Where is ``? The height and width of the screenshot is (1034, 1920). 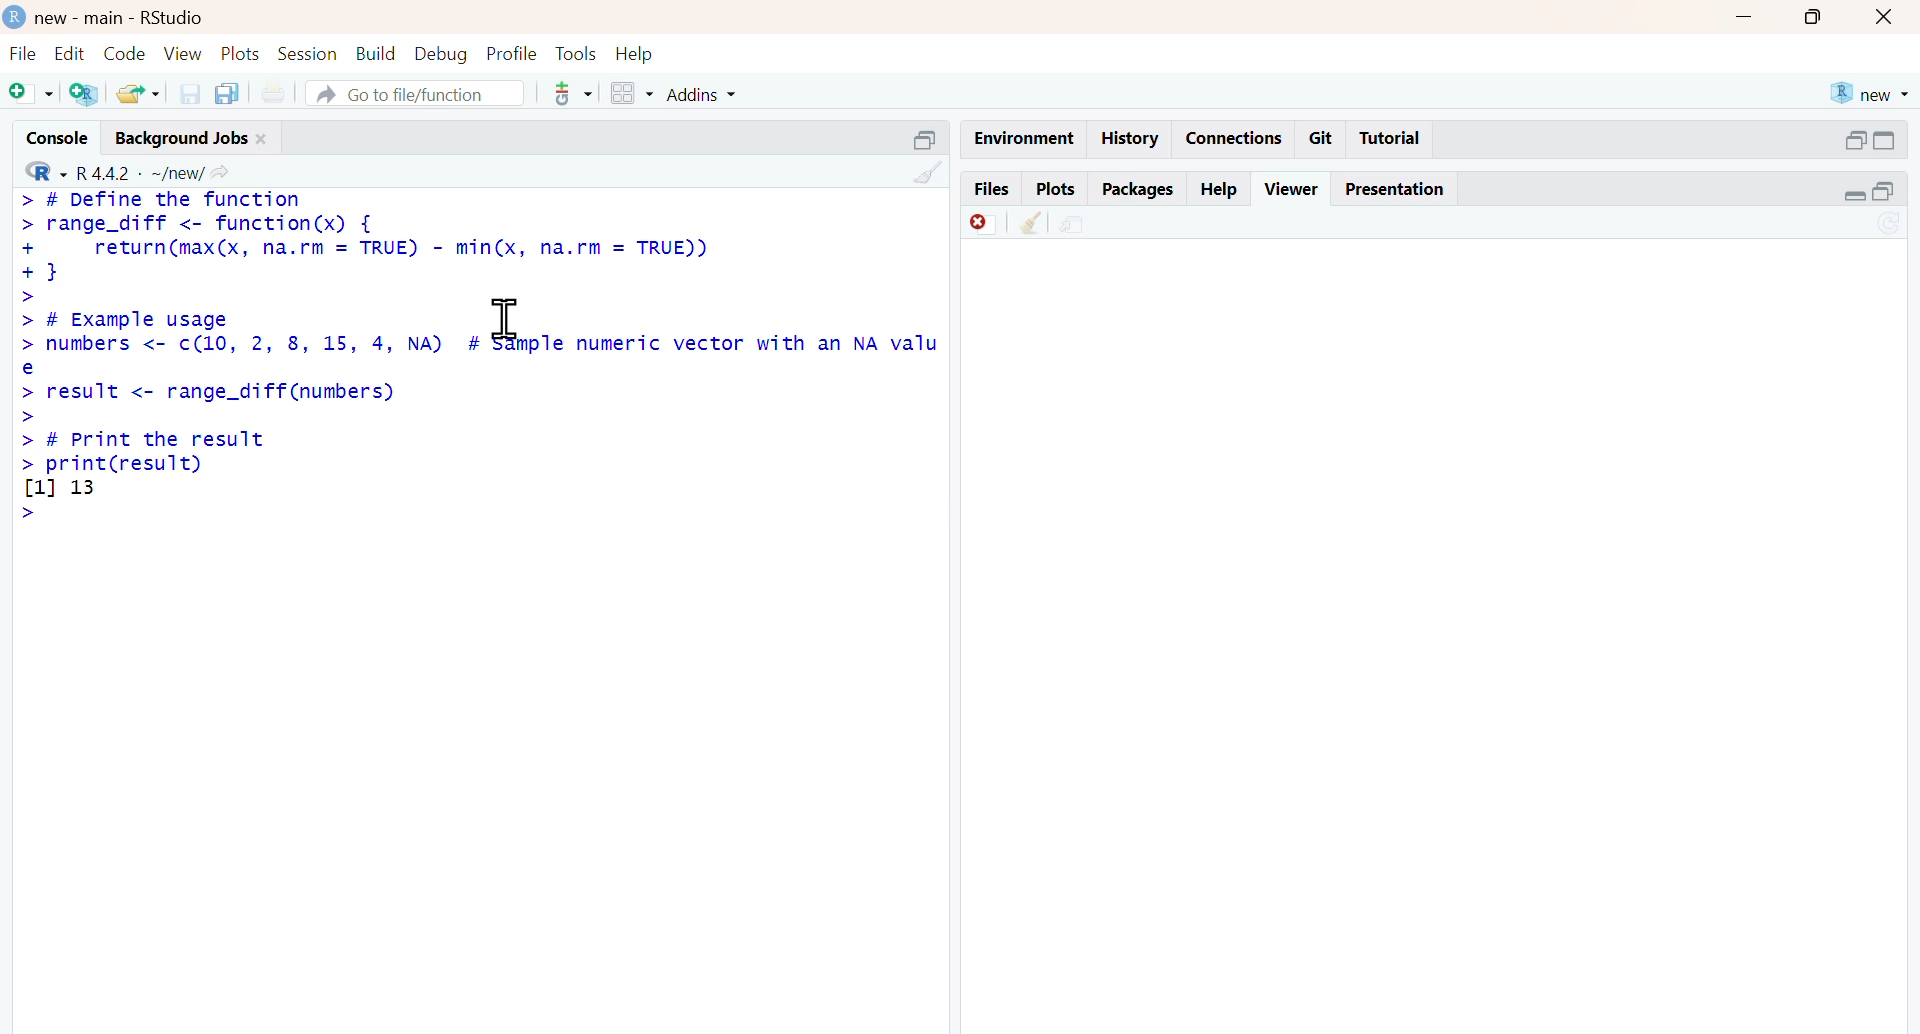  is located at coordinates (1886, 16).